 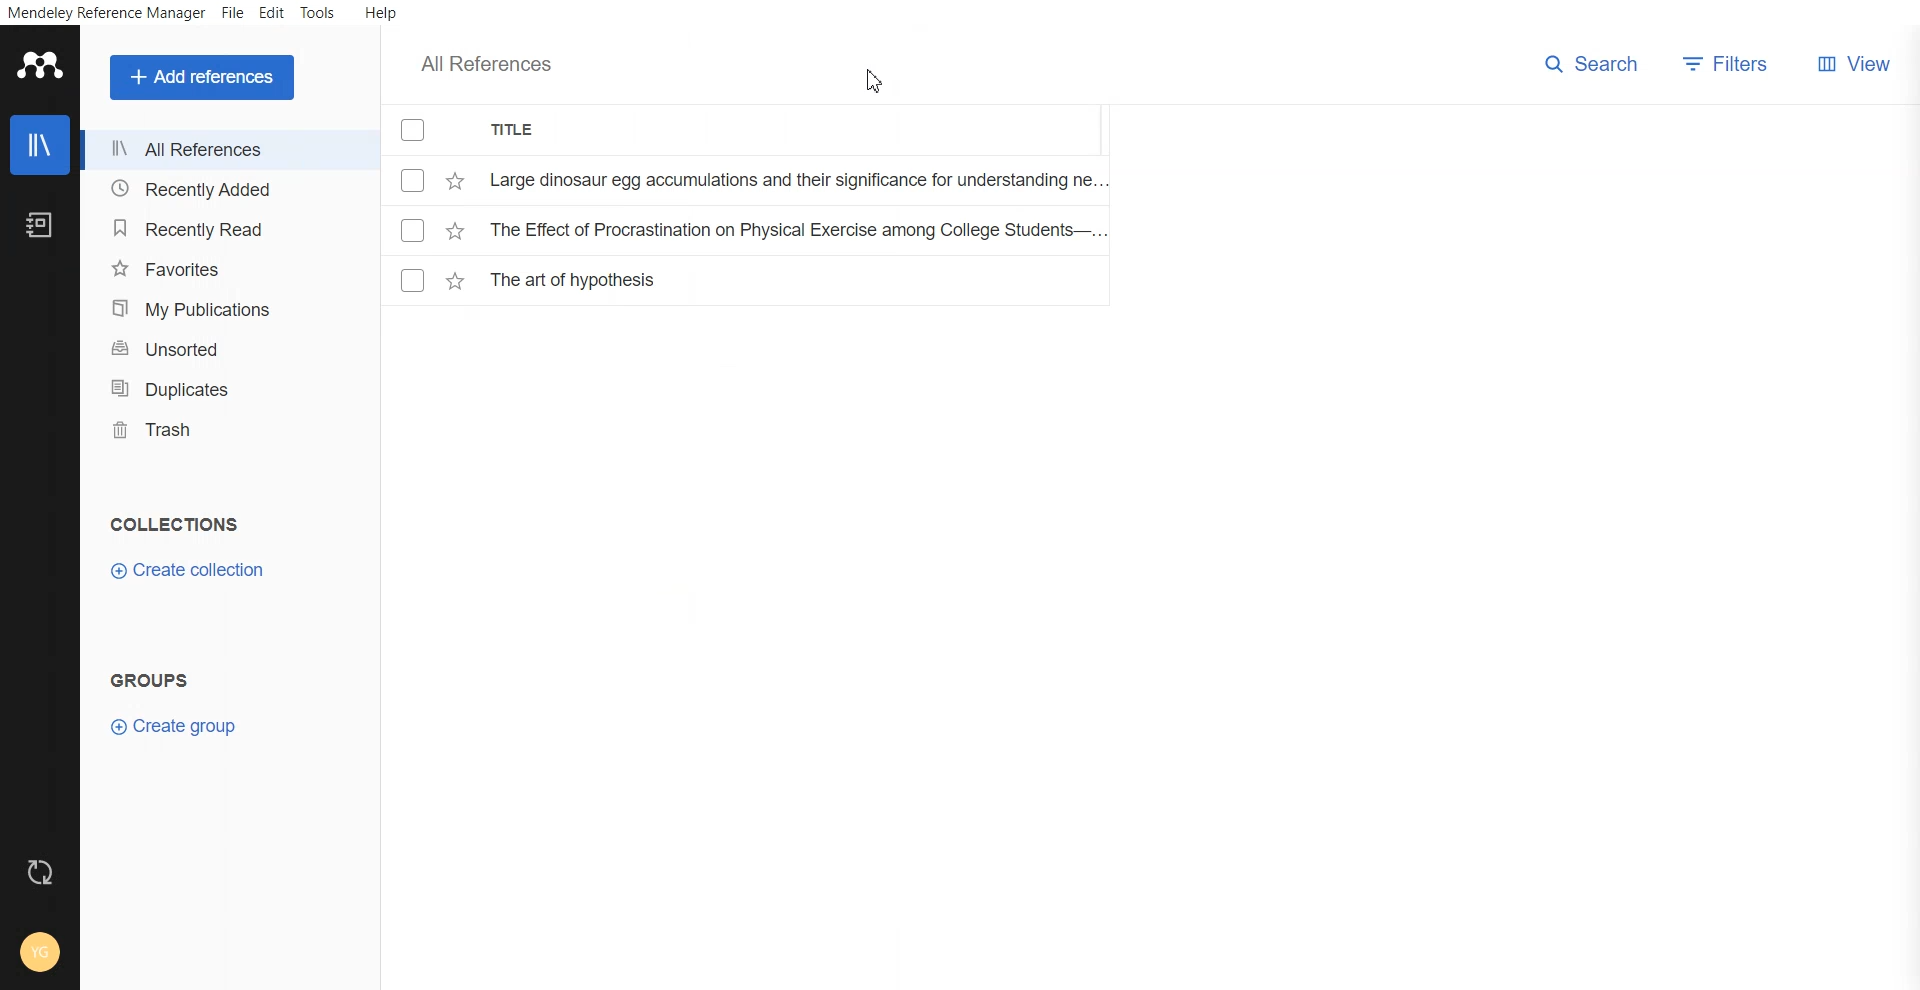 What do you see at coordinates (212, 151) in the screenshot?
I see `All References` at bounding box center [212, 151].